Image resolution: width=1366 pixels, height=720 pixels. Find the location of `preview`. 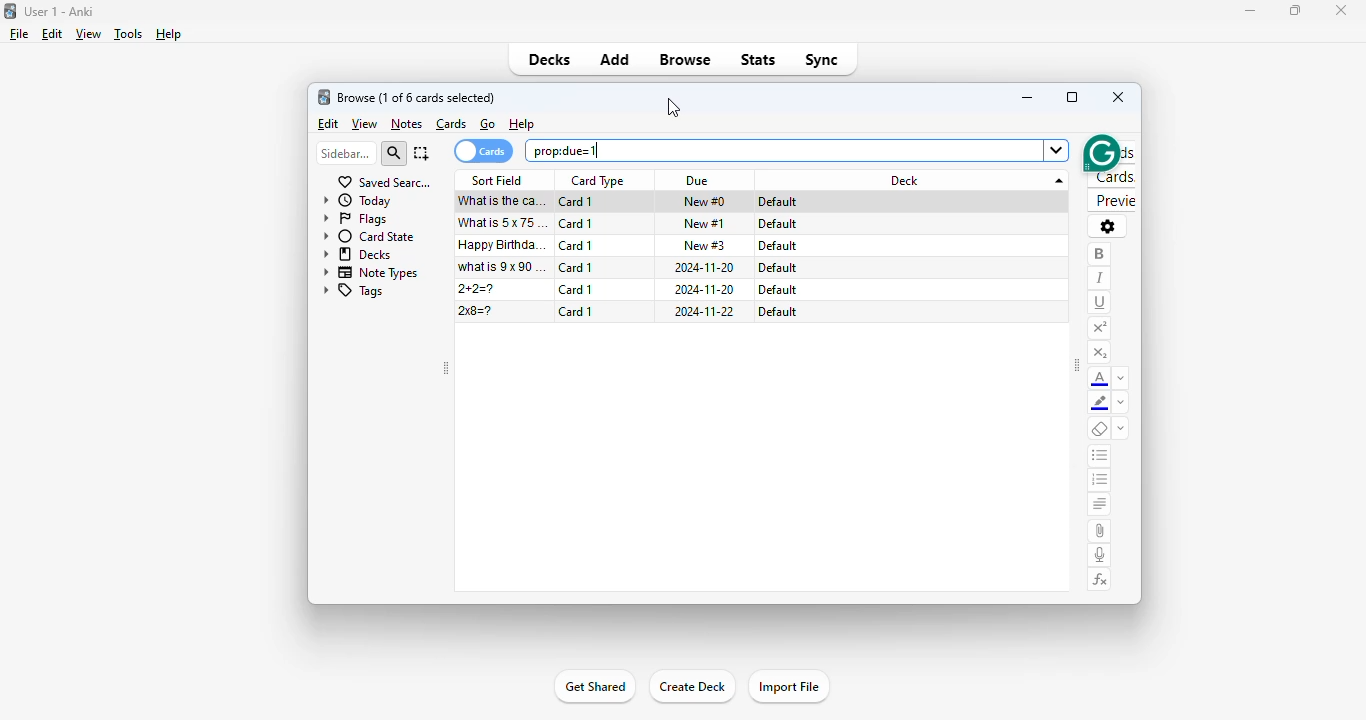

preview is located at coordinates (1112, 200).